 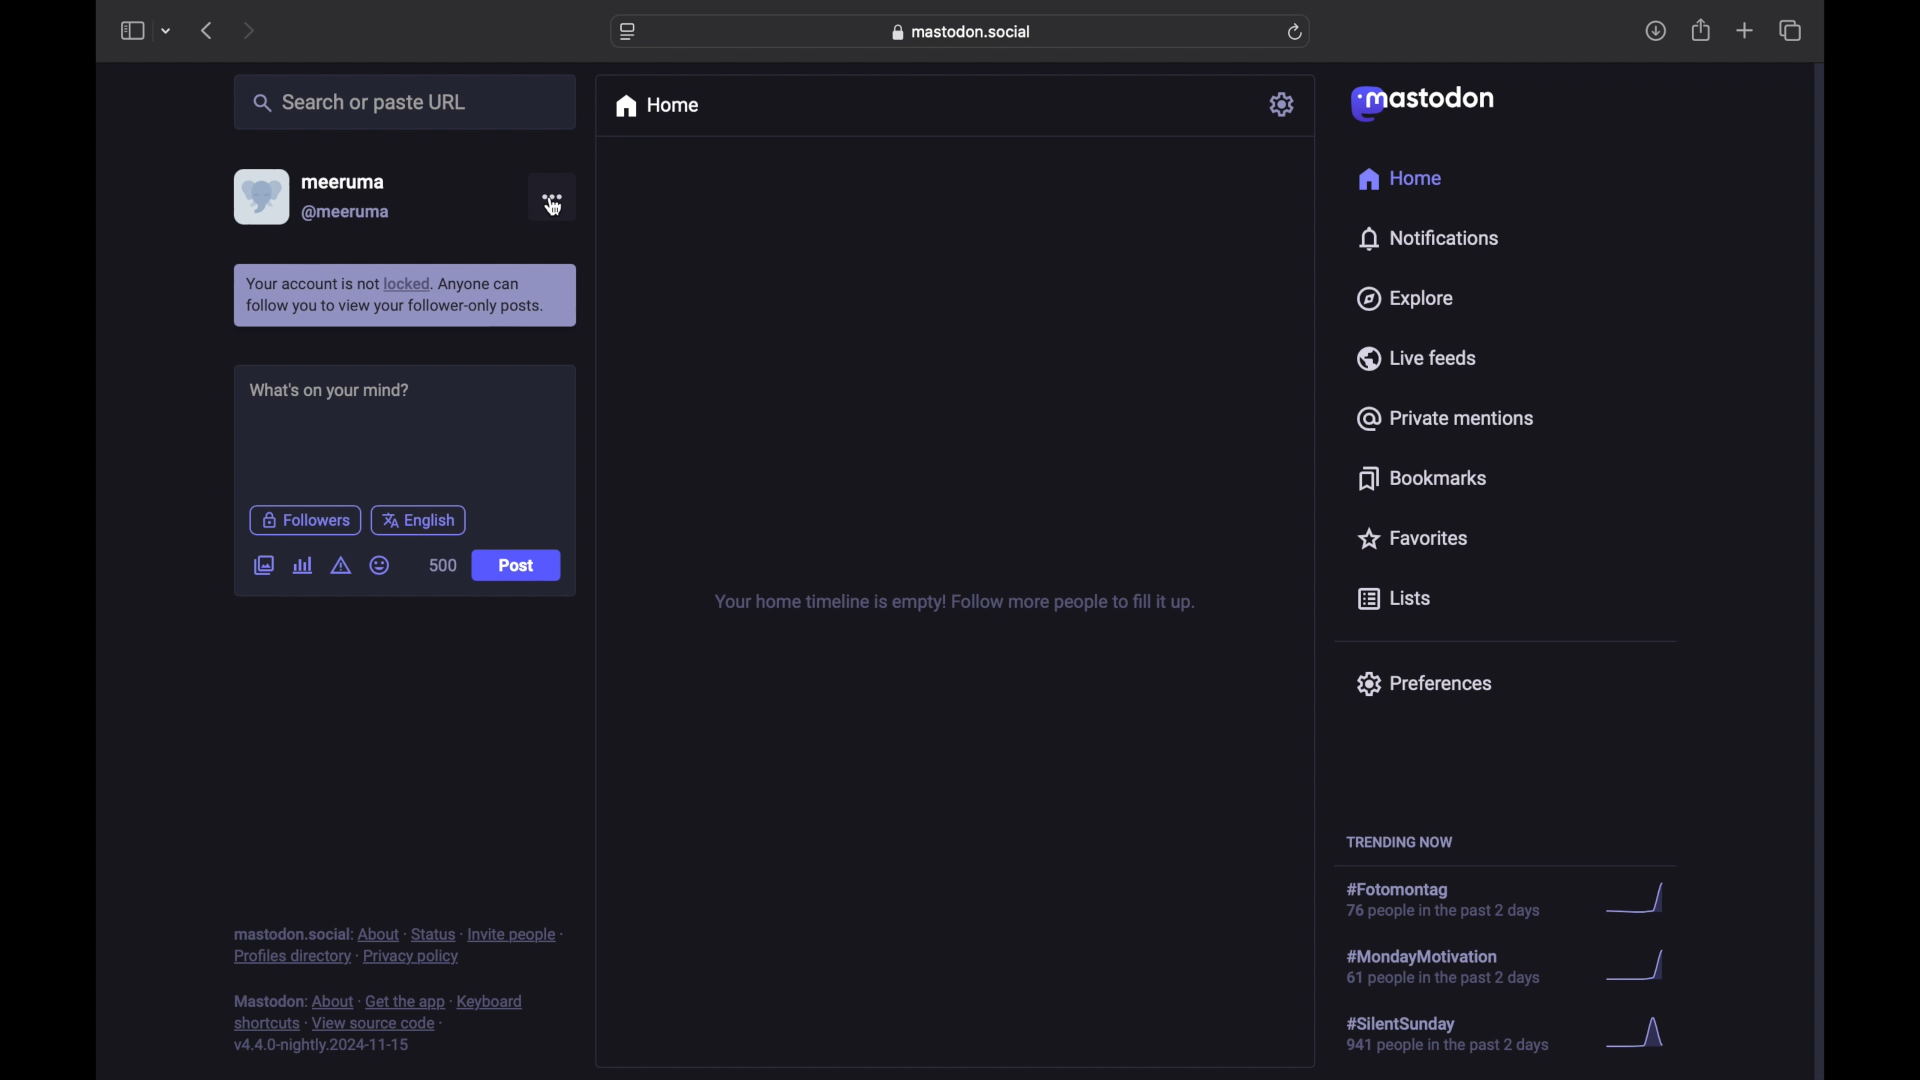 I want to click on followers, so click(x=304, y=519).